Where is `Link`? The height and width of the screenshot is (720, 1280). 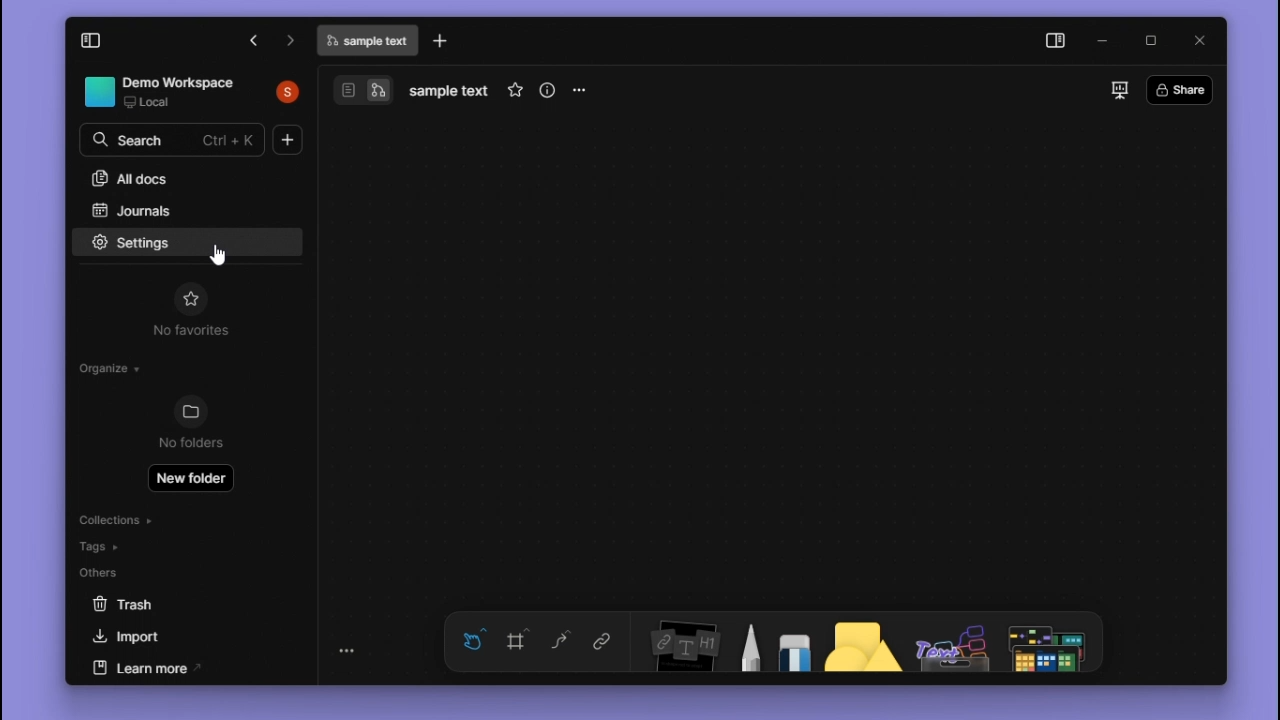
Link is located at coordinates (602, 640).